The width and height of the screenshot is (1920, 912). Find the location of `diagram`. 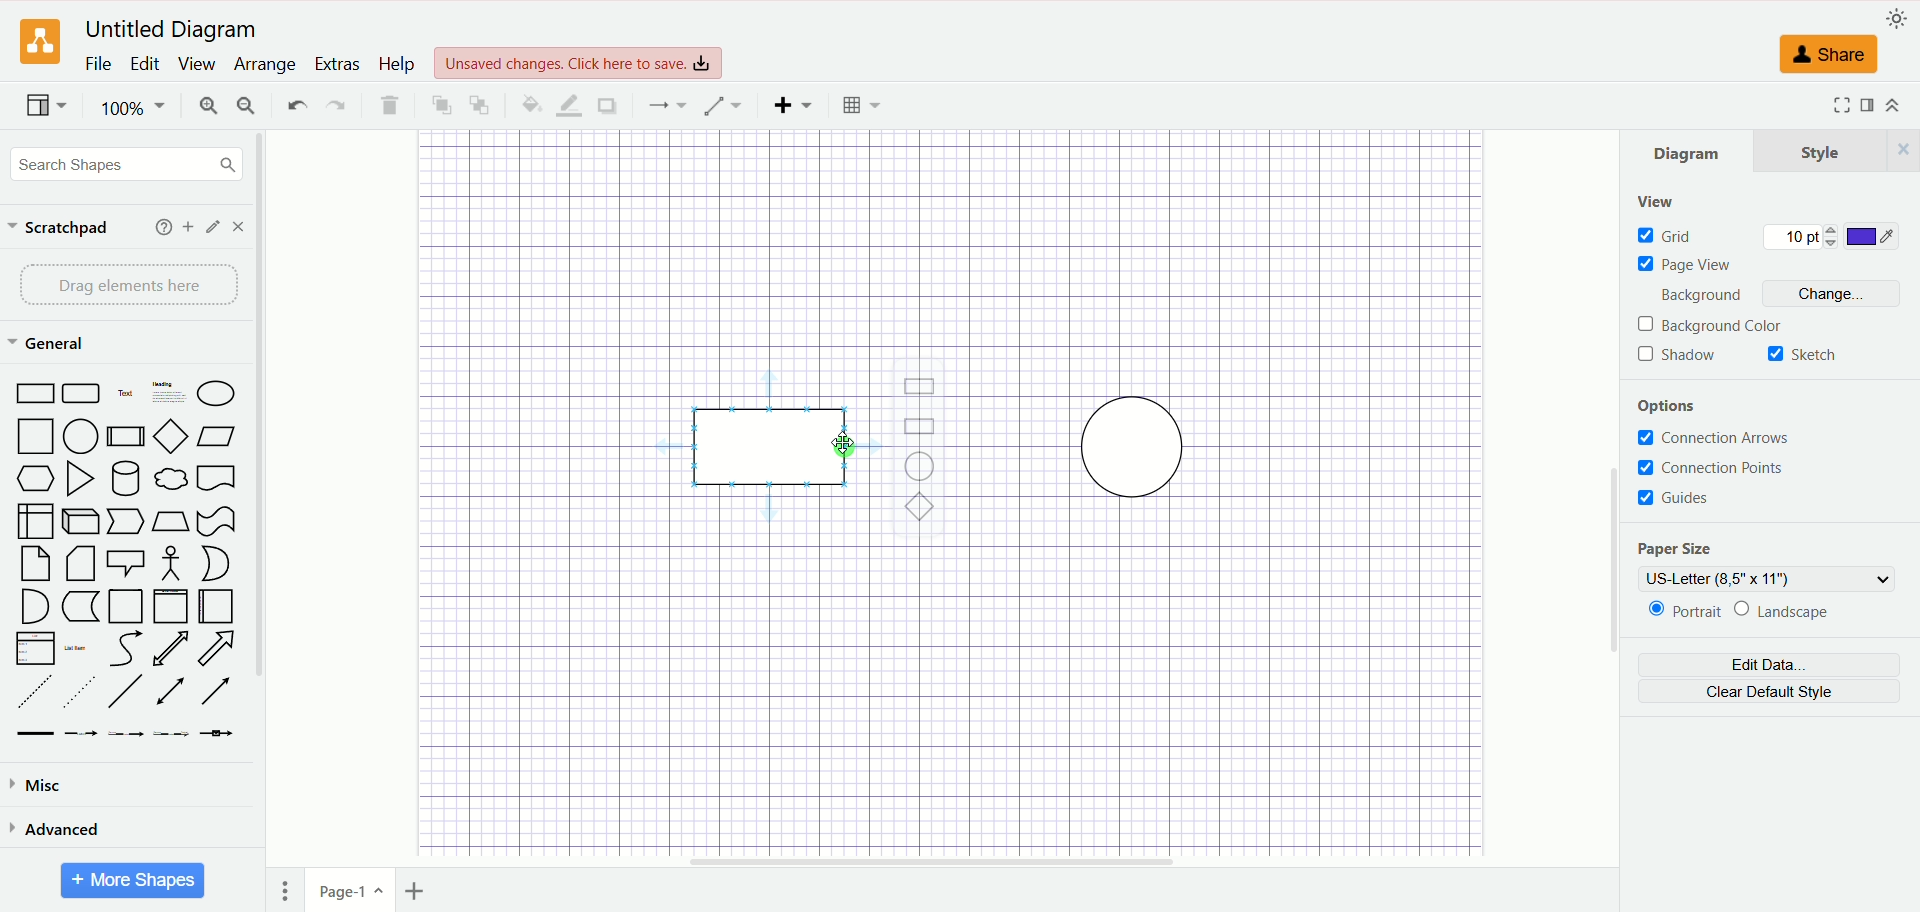

diagram is located at coordinates (1688, 152).